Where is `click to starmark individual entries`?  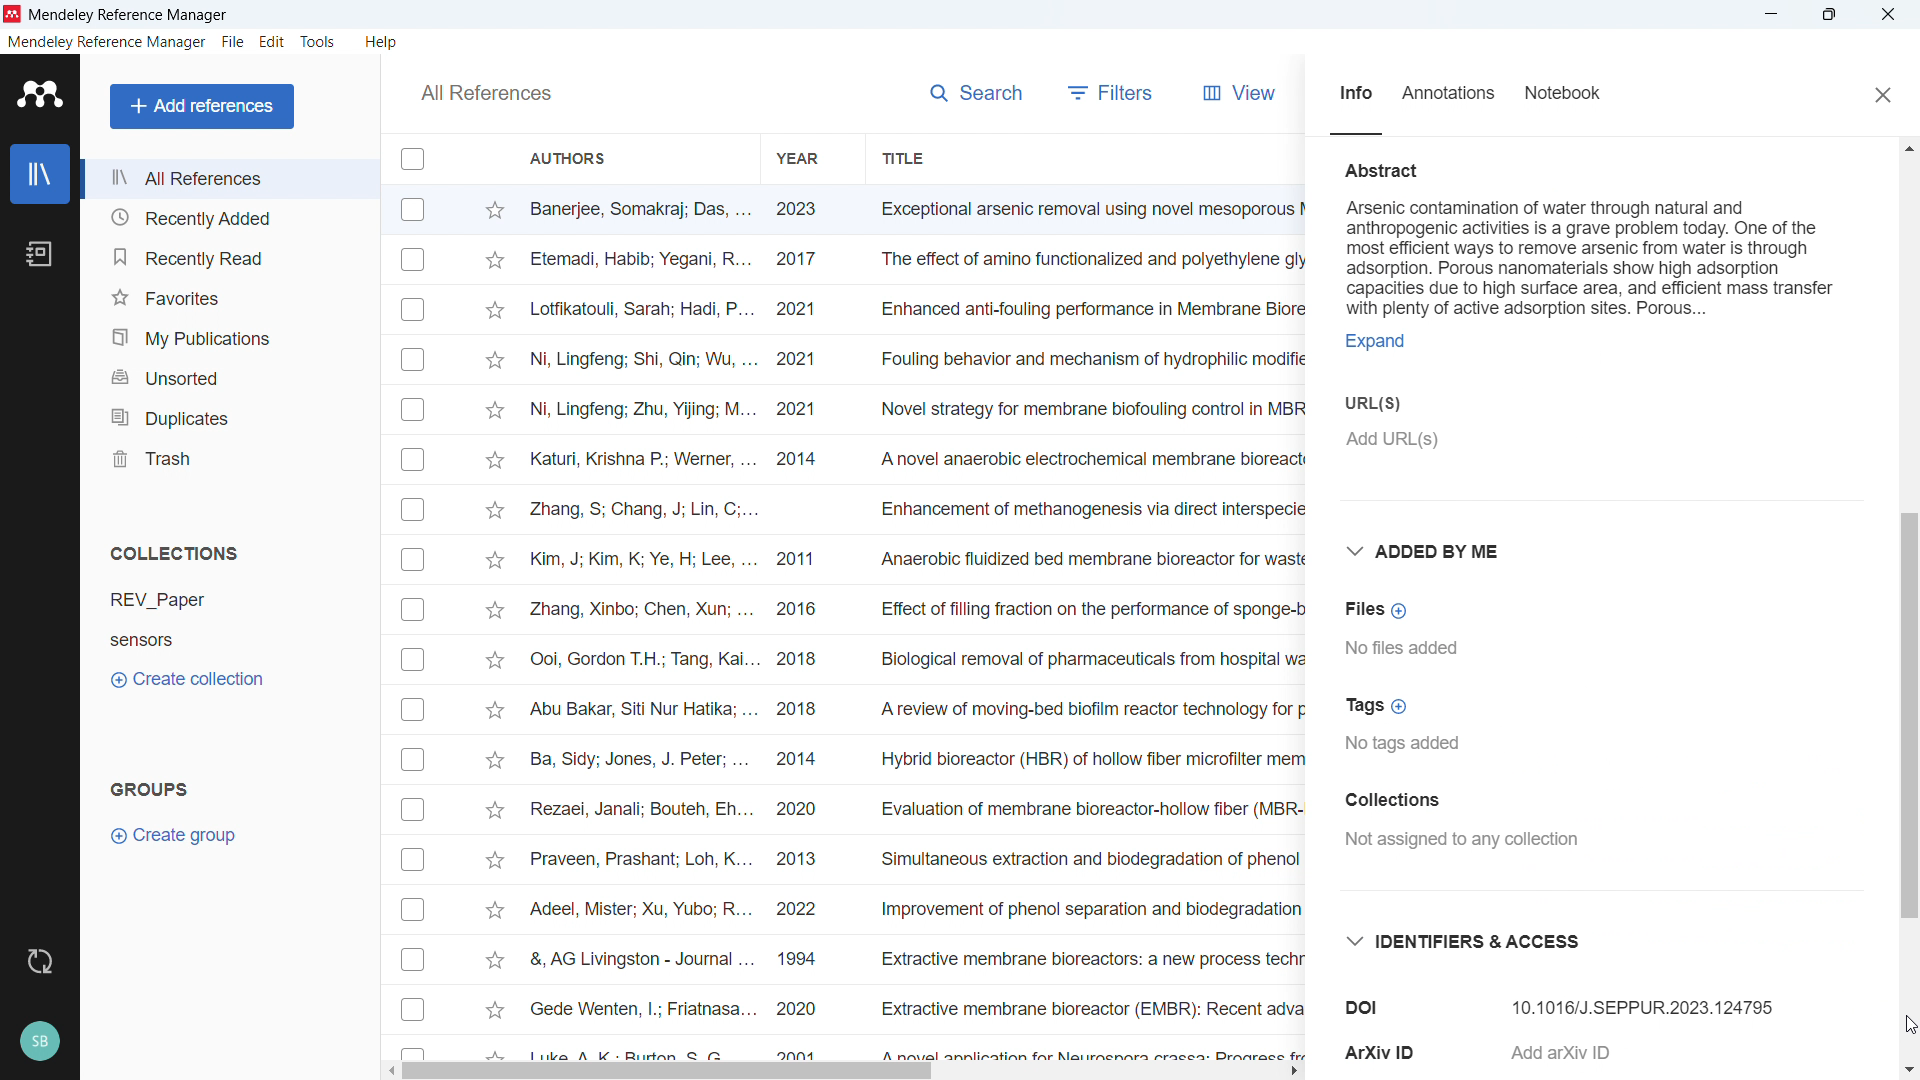
click to starmark individual entries is located at coordinates (499, 461).